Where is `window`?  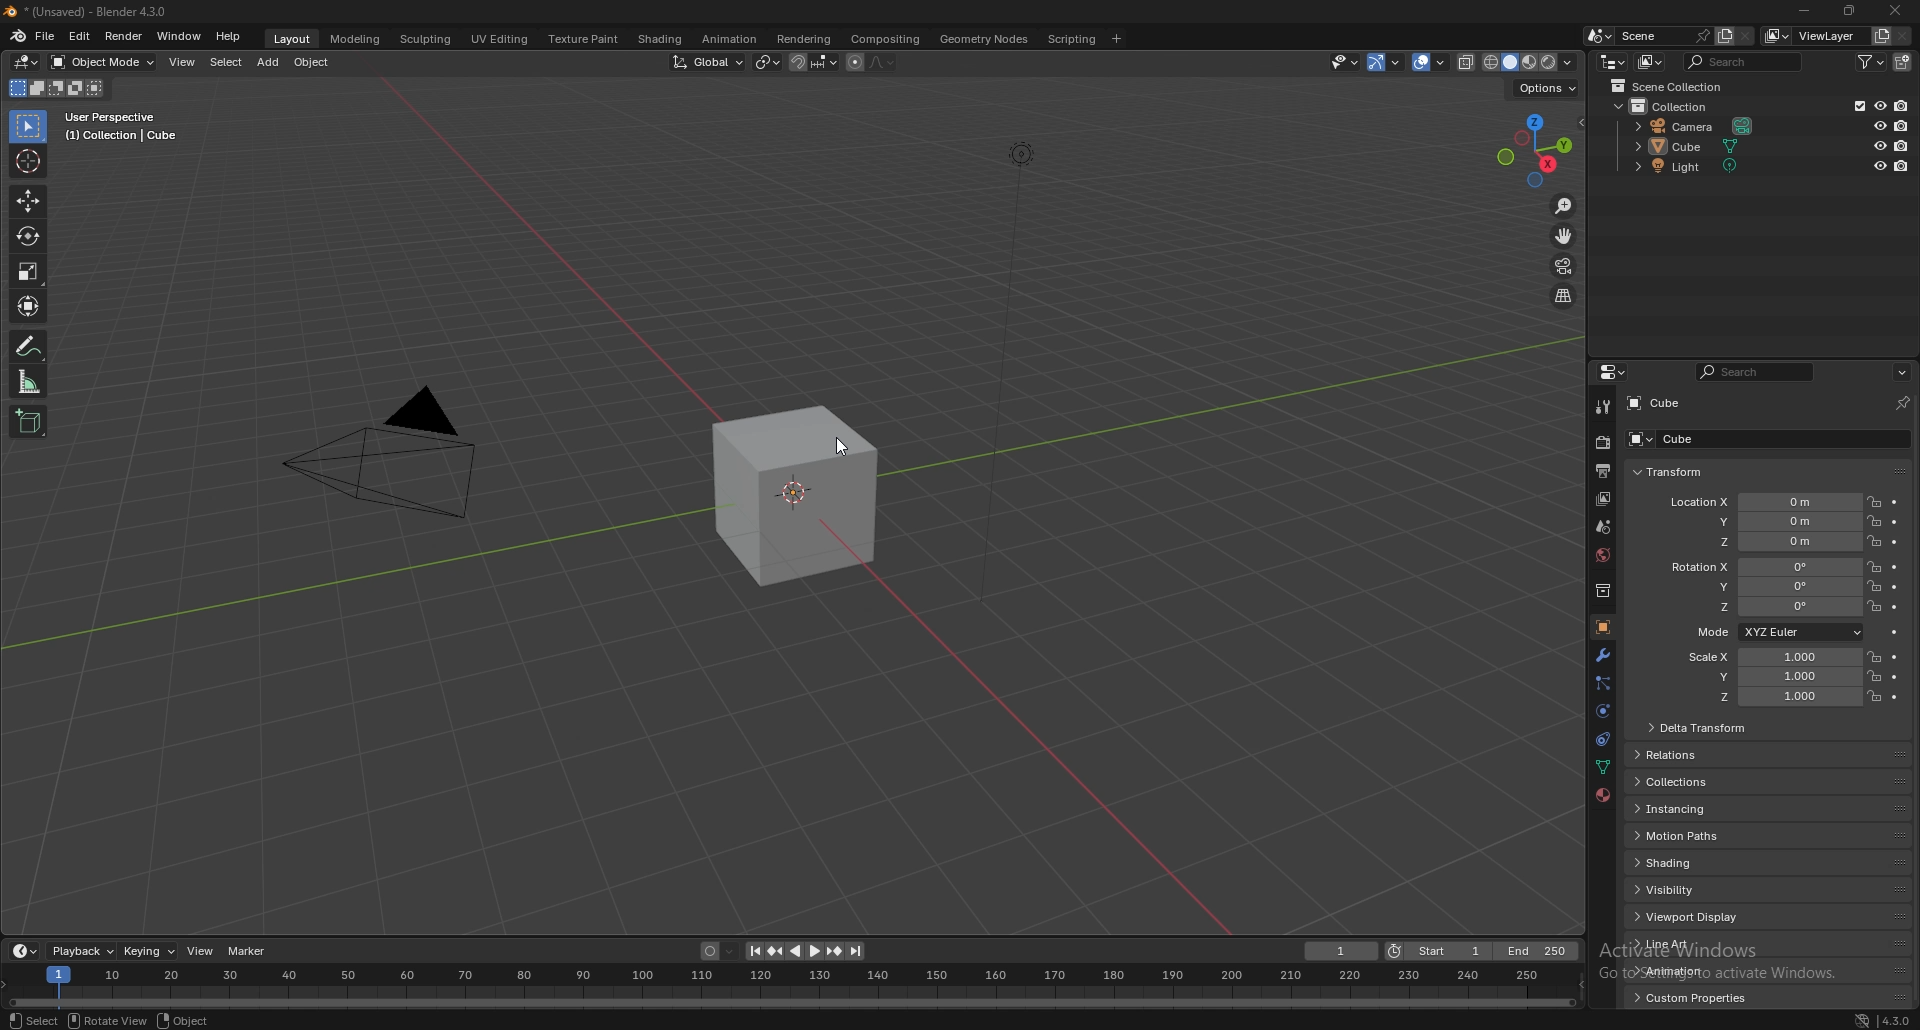
window is located at coordinates (179, 36).